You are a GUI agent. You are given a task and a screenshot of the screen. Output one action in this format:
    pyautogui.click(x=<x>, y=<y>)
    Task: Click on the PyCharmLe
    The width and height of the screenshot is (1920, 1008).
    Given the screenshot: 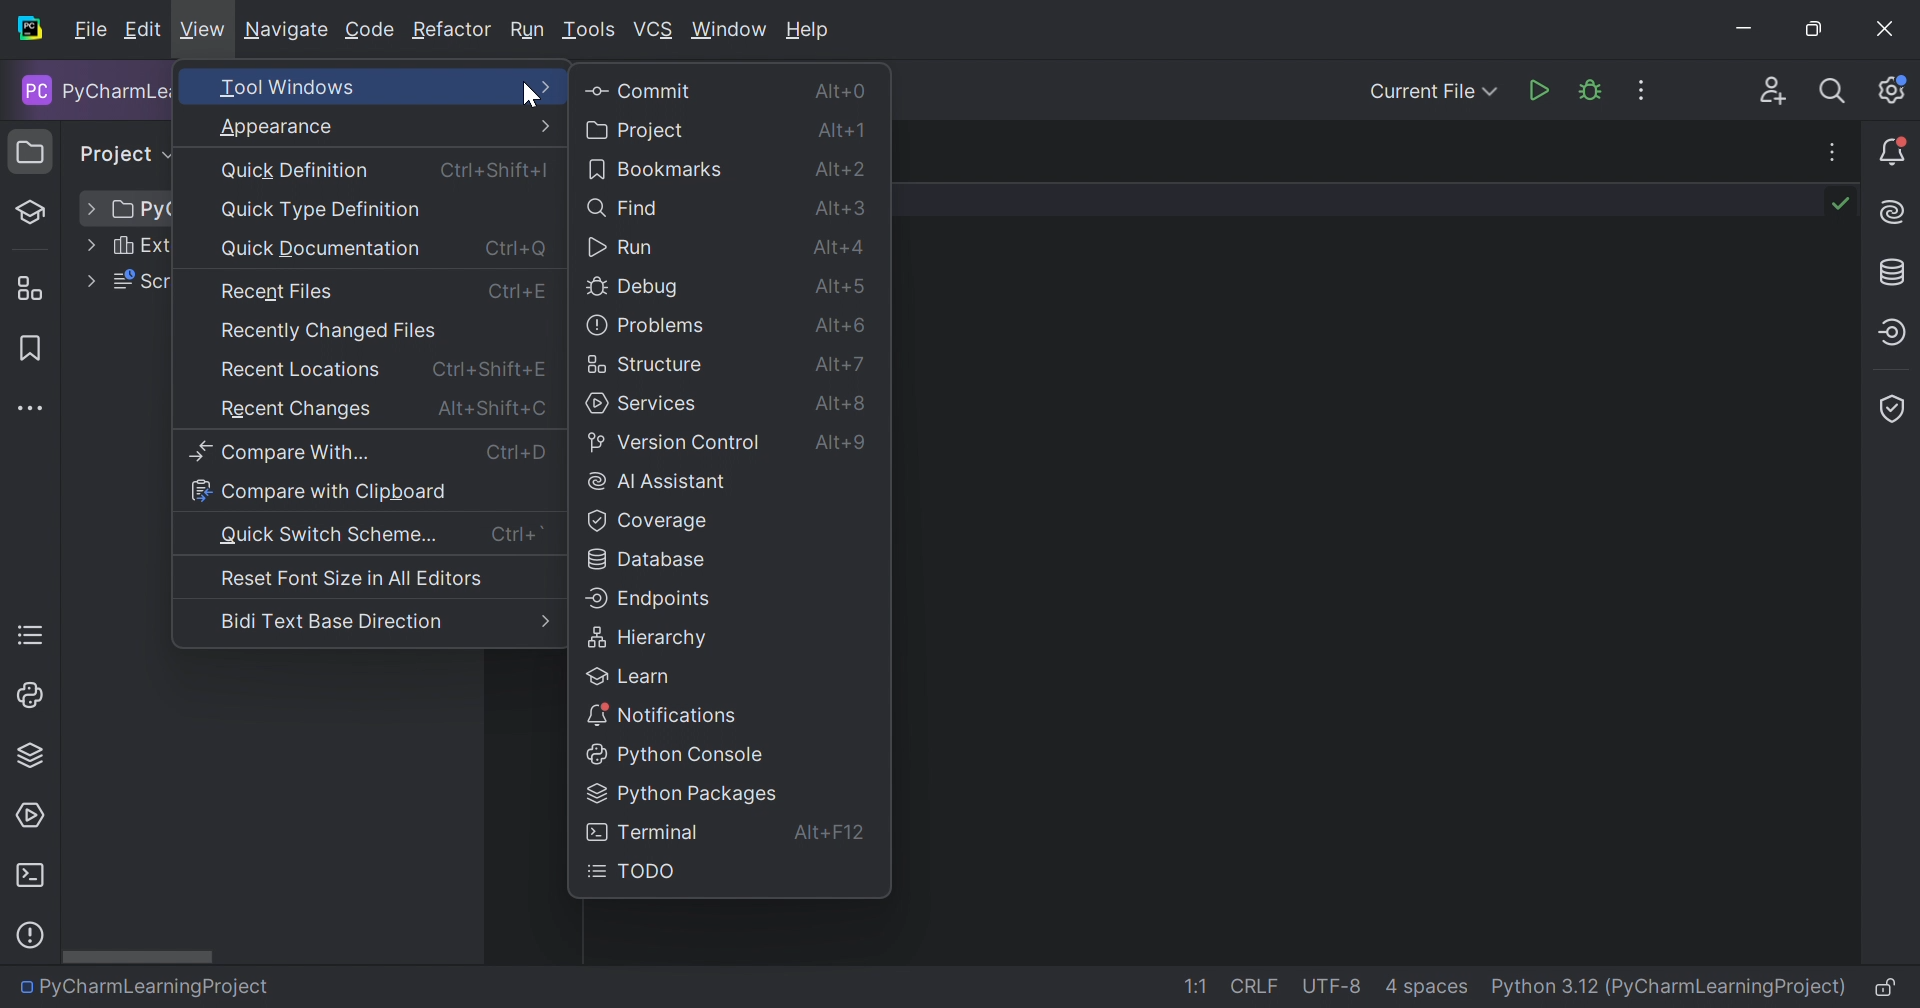 What is the action you would take?
    pyautogui.click(x=91, y=92)
    